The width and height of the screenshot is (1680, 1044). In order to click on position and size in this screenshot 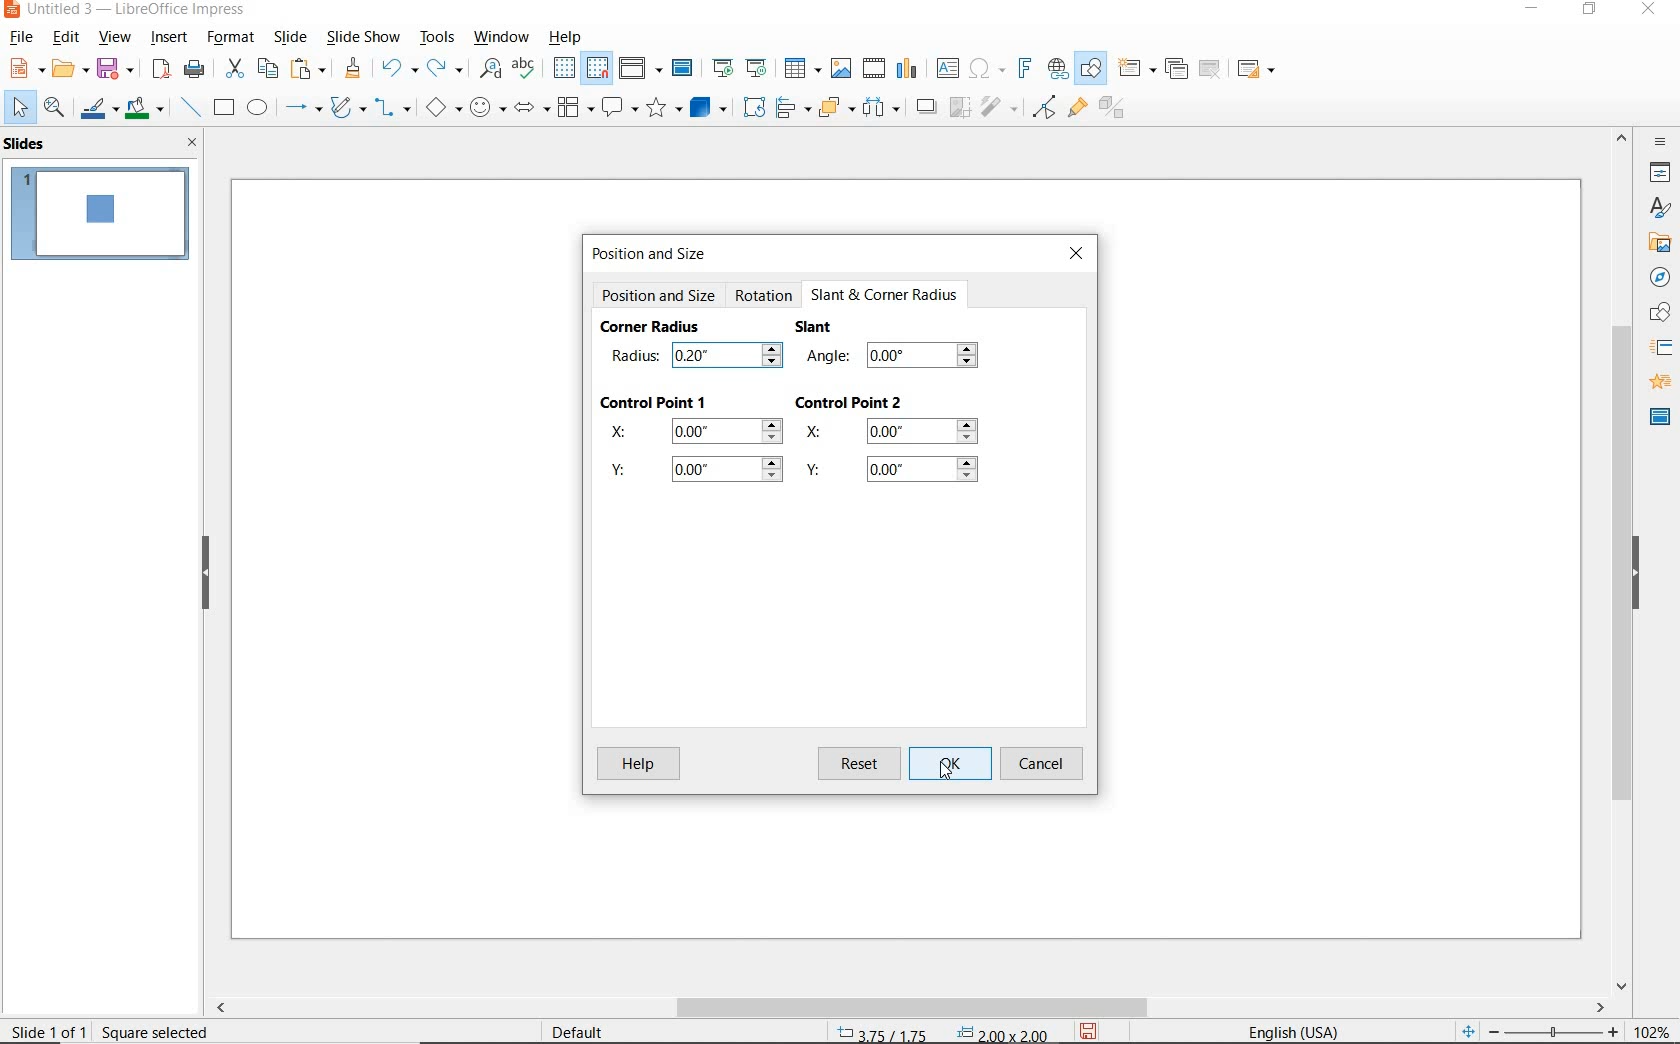, I will do `click(936, 1030)`.